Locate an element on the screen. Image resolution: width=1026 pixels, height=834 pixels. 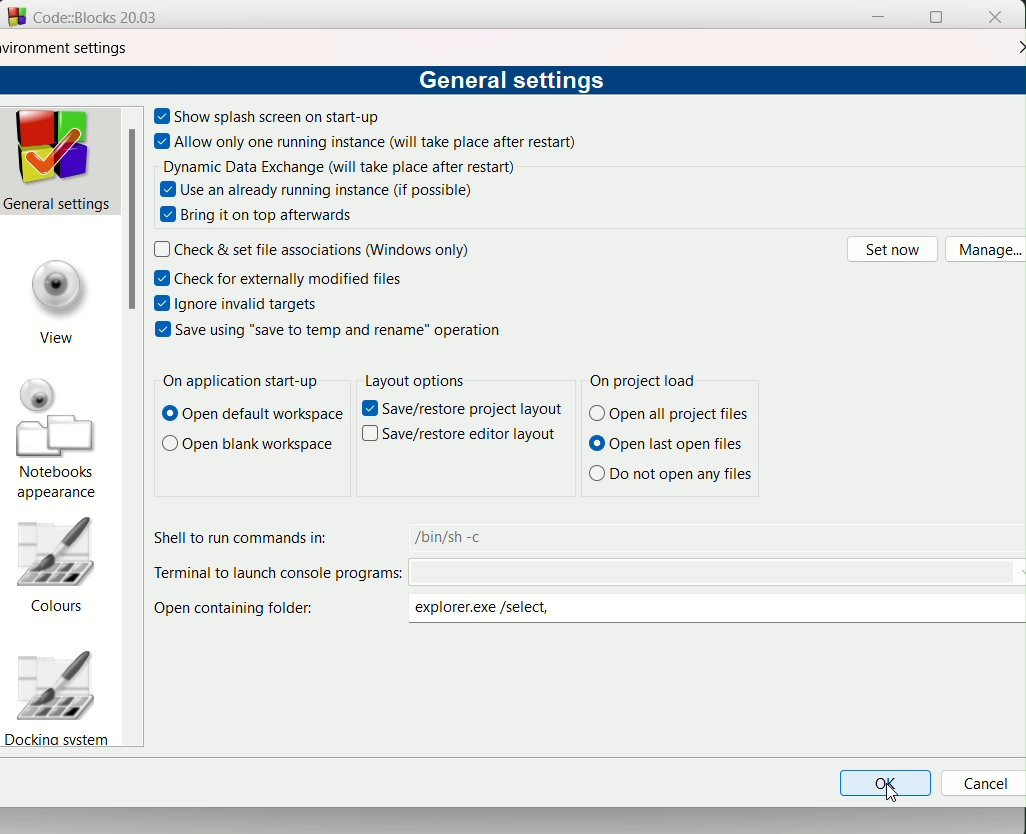
checkbox is located at coordinates (168, 190).